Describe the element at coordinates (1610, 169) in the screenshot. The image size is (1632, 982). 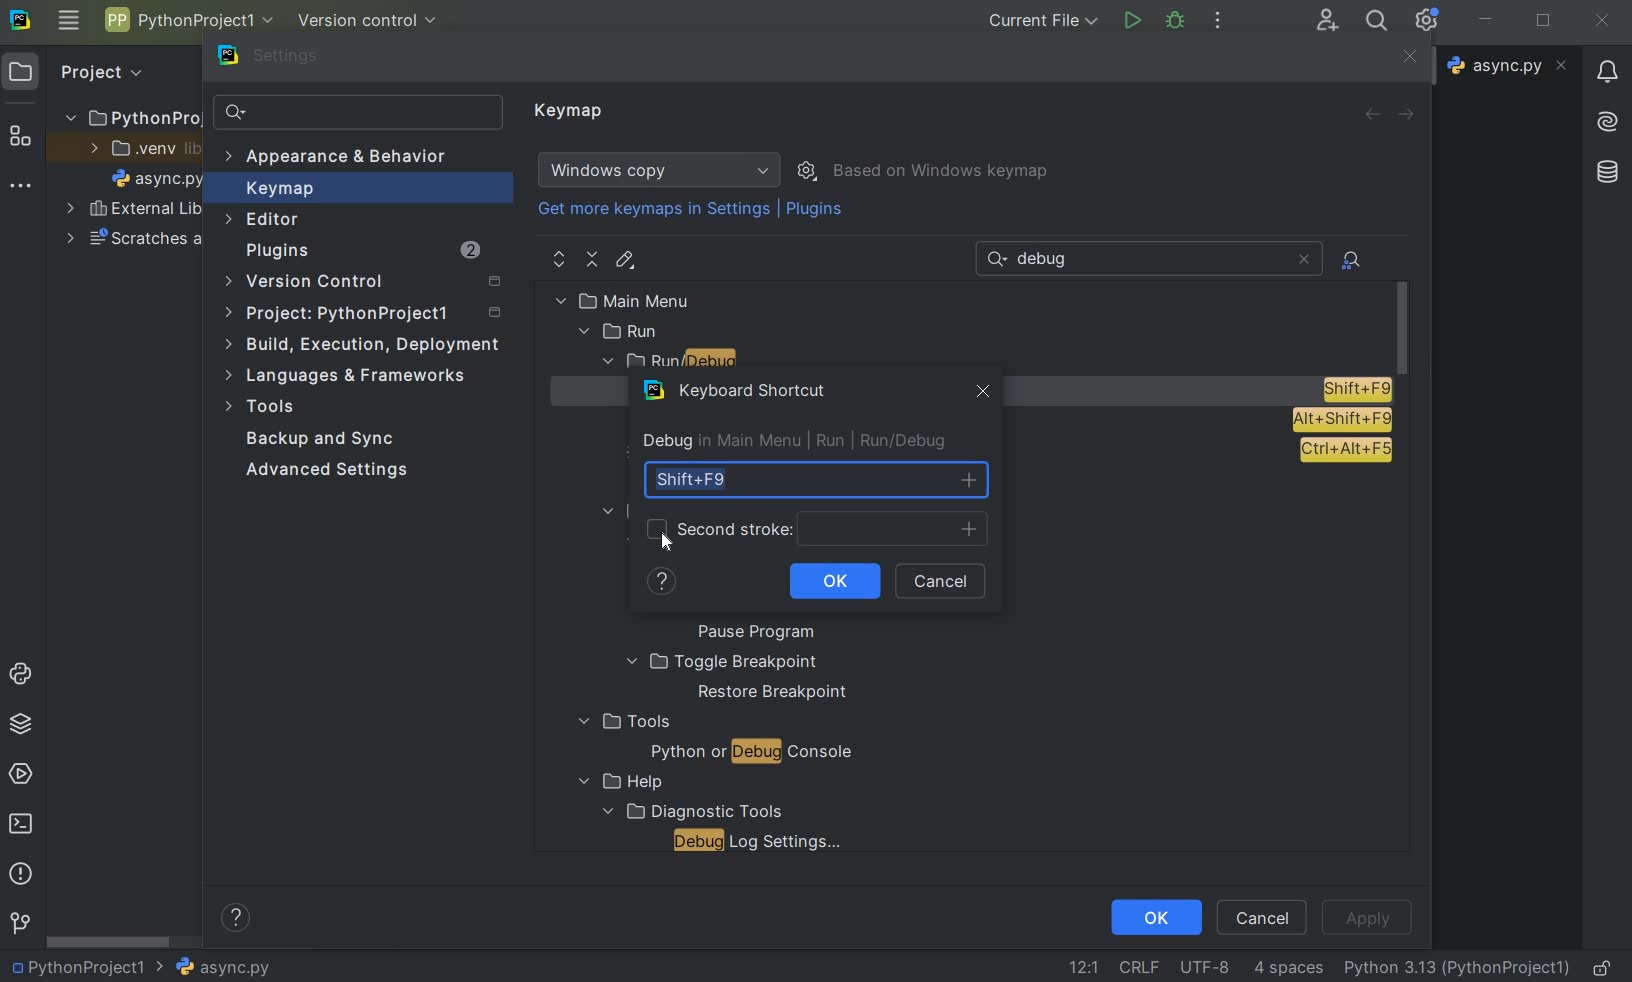
I see `database` at that location.